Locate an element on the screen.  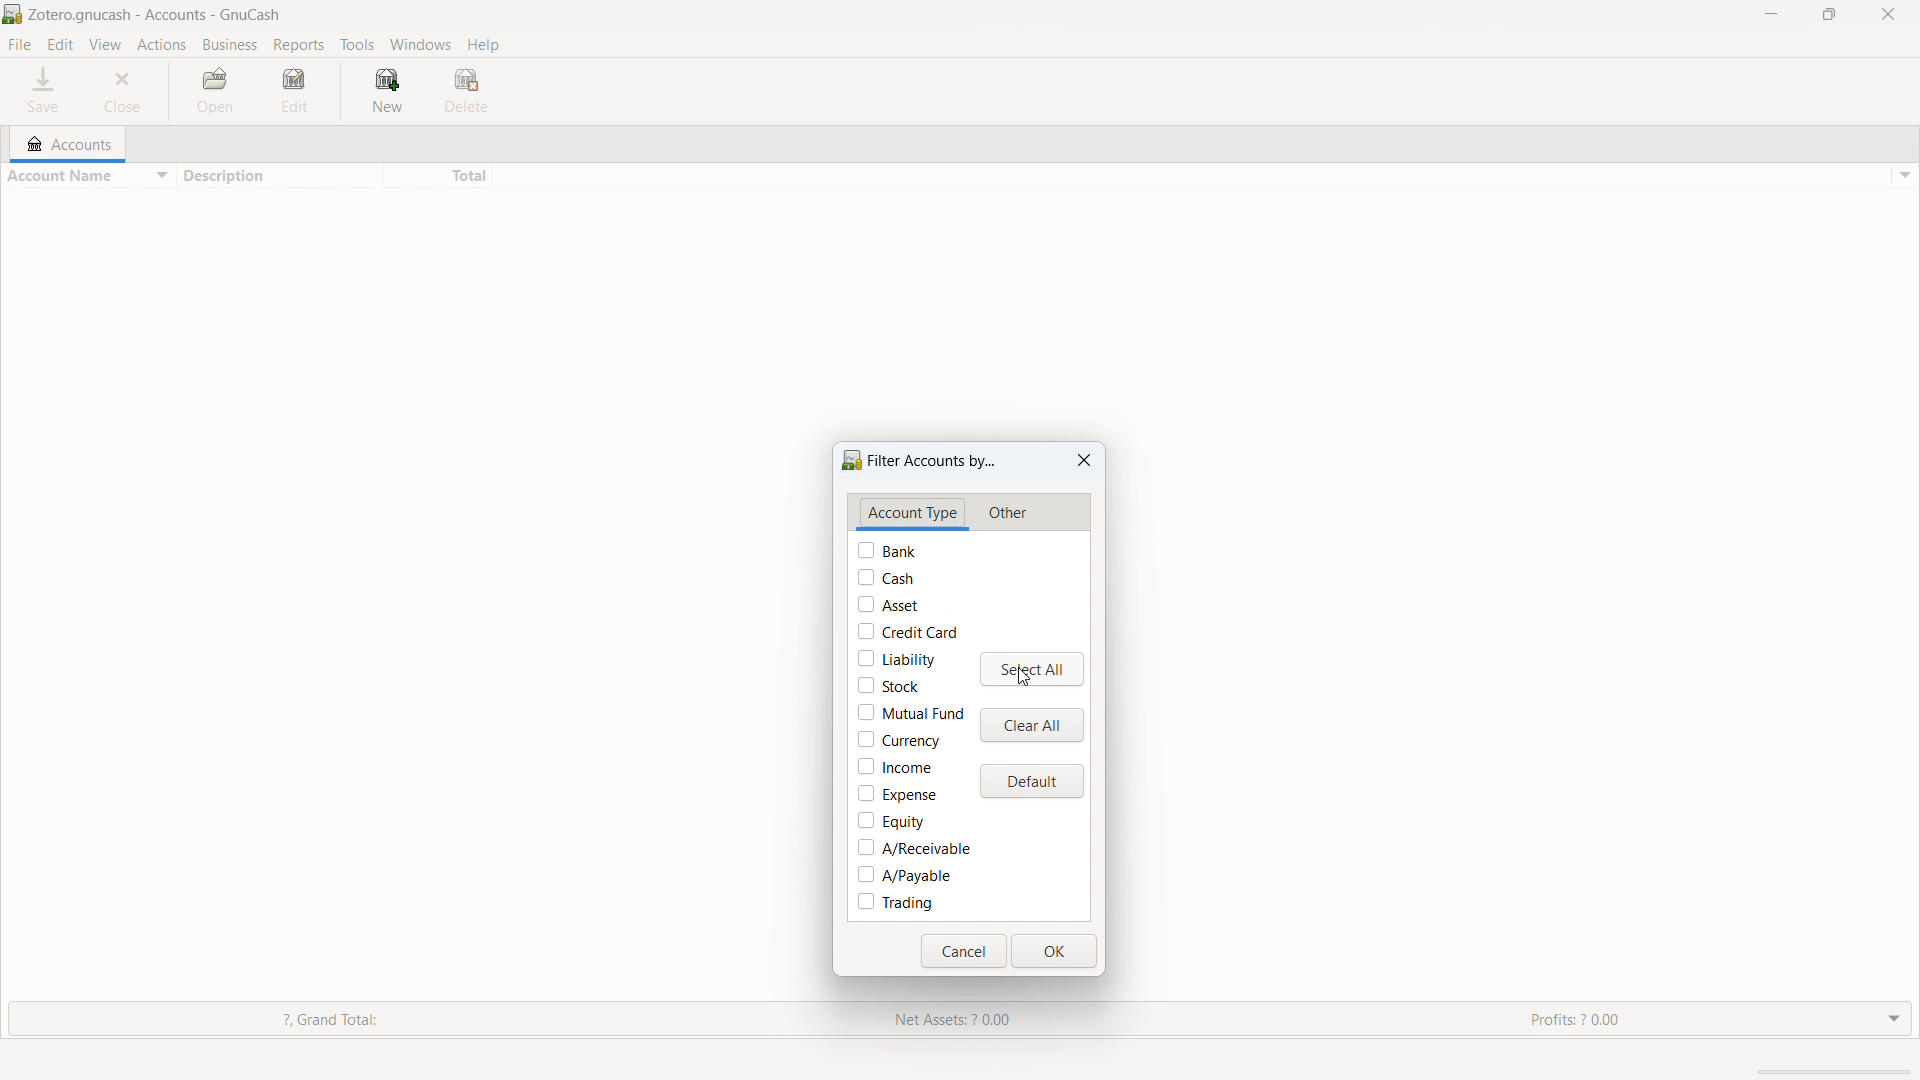
filter accounts by is located at coordinates (923, 458).